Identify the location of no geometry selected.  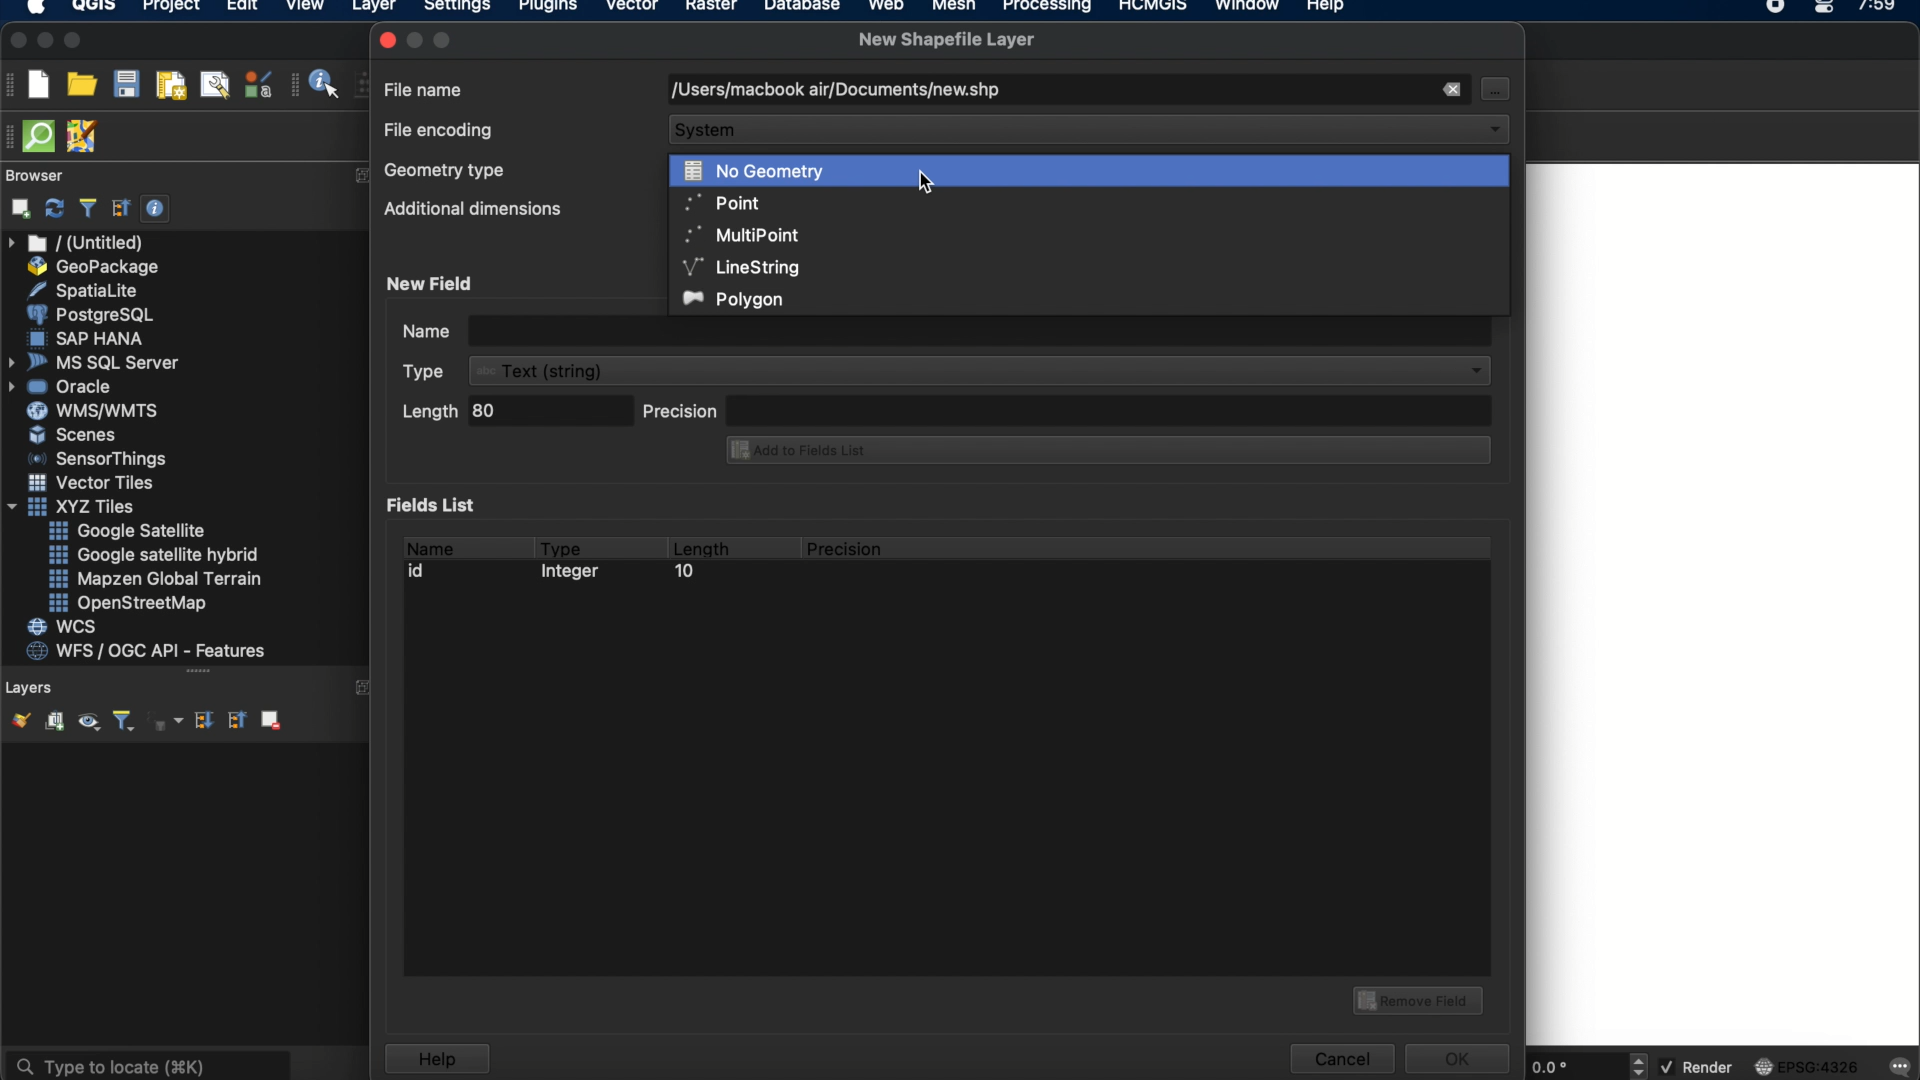
(1090, 170).